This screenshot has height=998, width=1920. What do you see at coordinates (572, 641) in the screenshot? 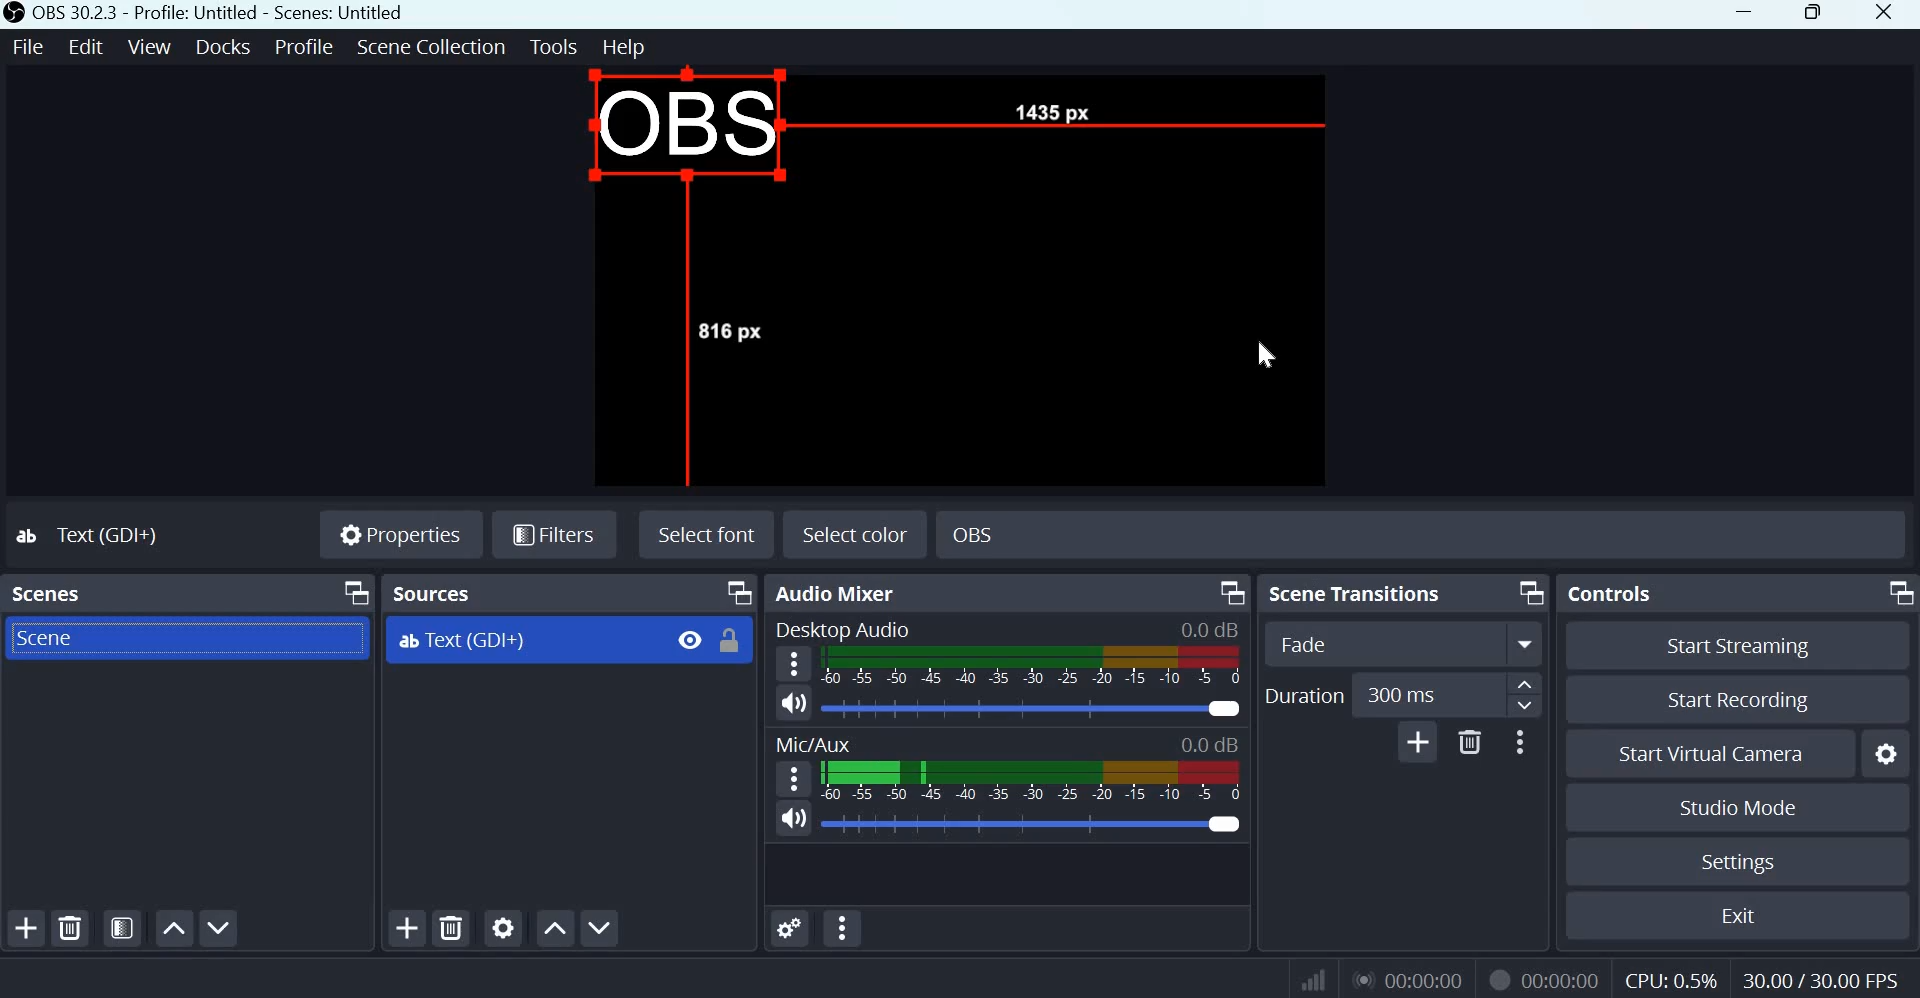
I see `Text (GDI+)` at bounding box center [572, 641].